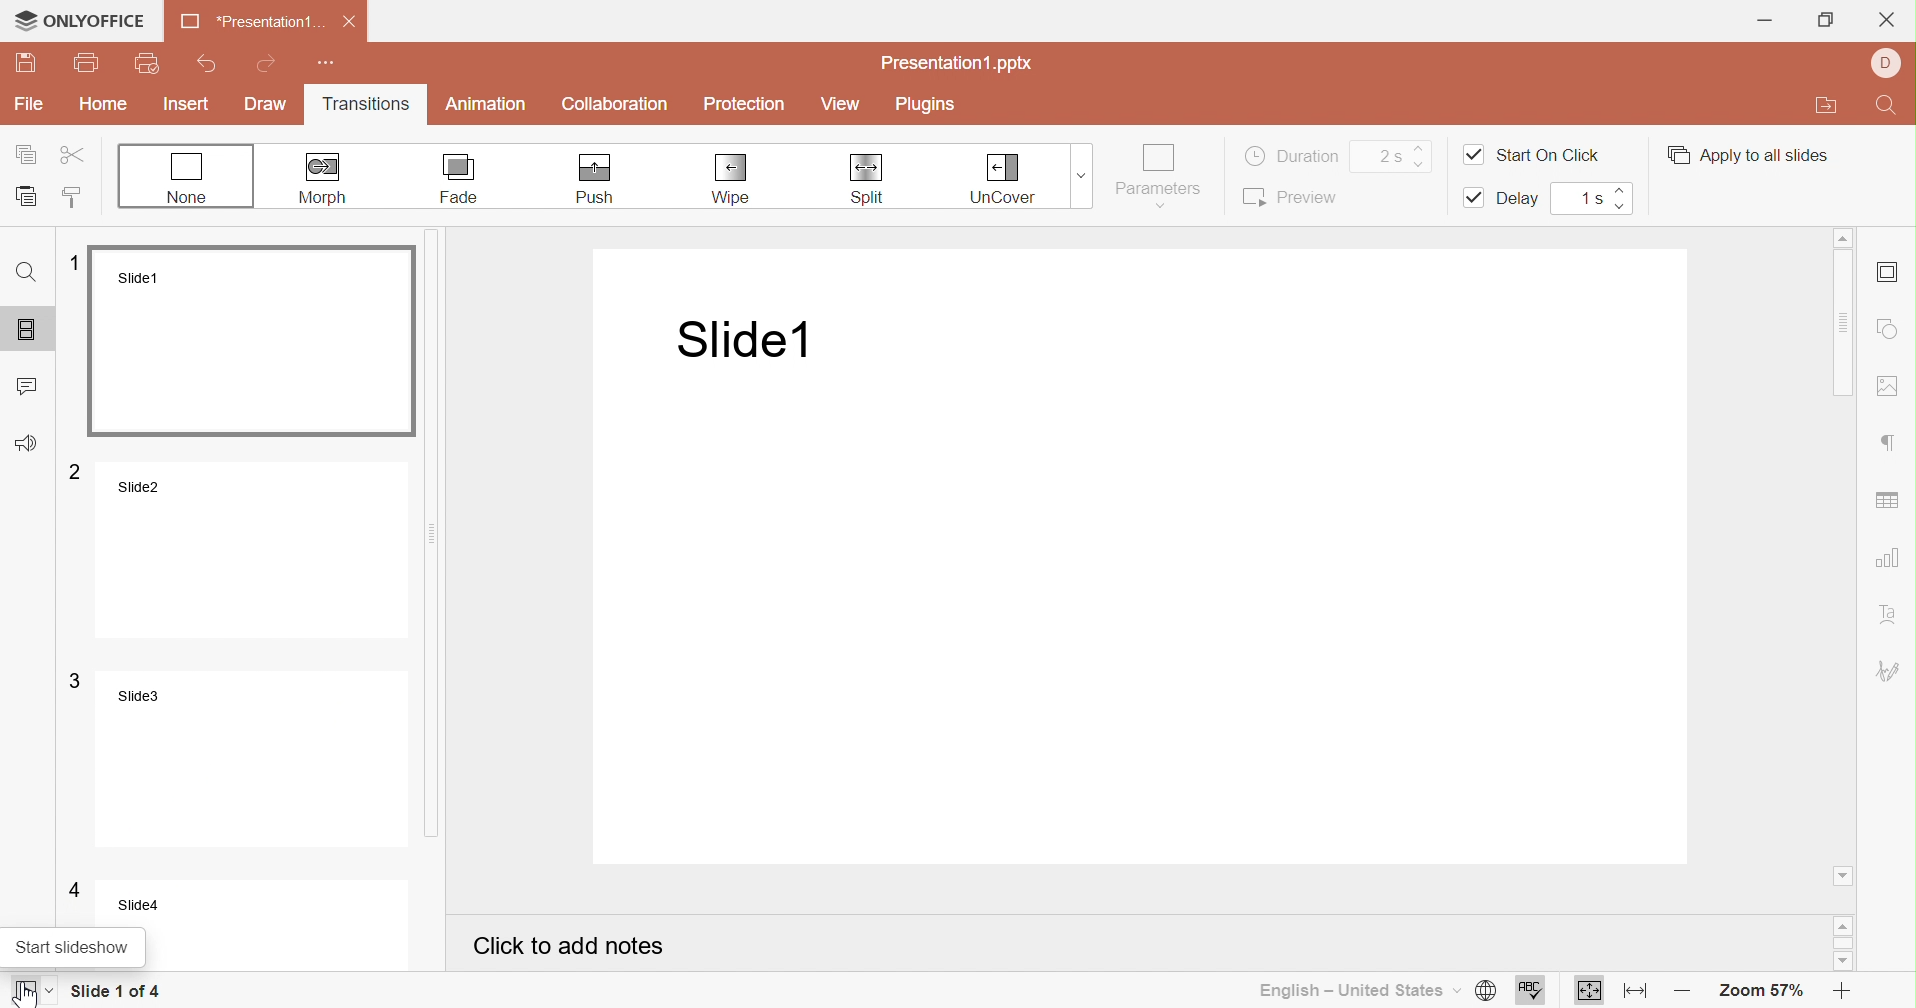  I want to click on ONLYOFFICE, so click(79, 20).